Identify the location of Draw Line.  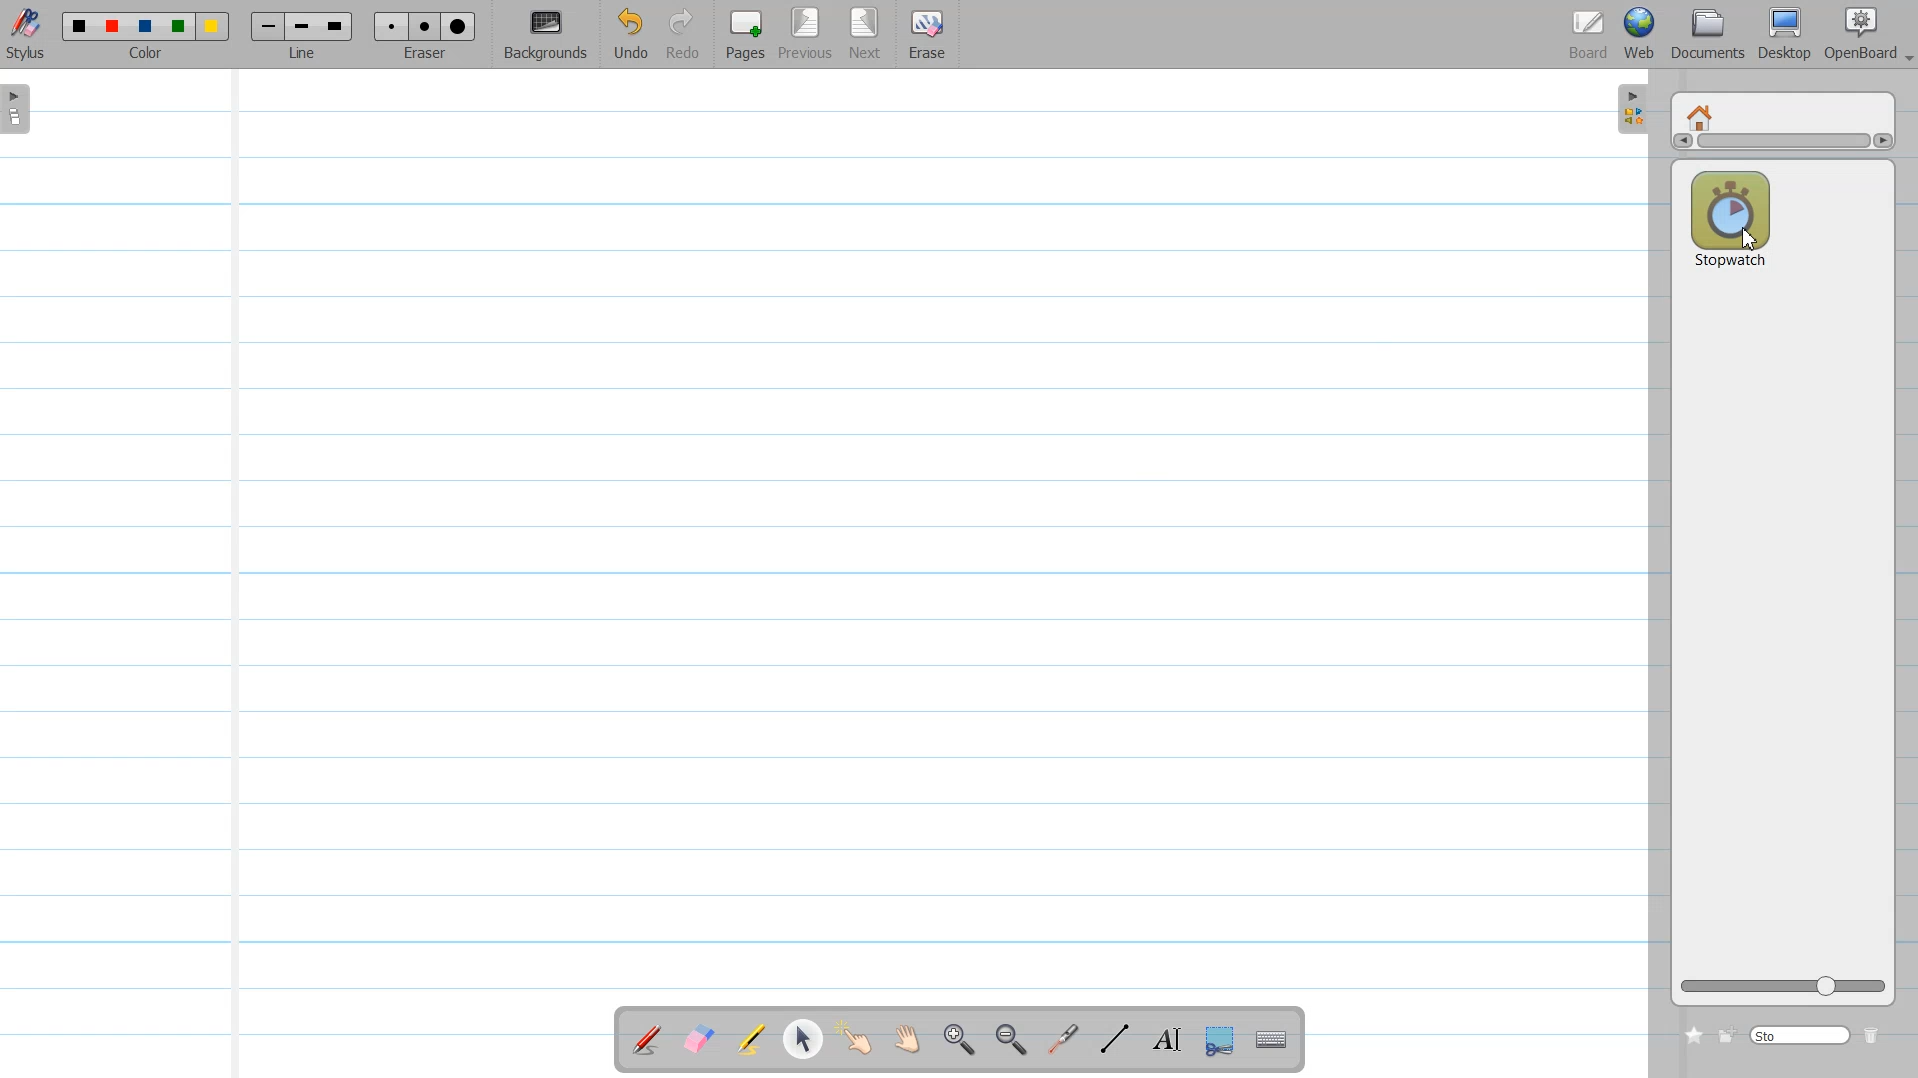
(1117, 1039).